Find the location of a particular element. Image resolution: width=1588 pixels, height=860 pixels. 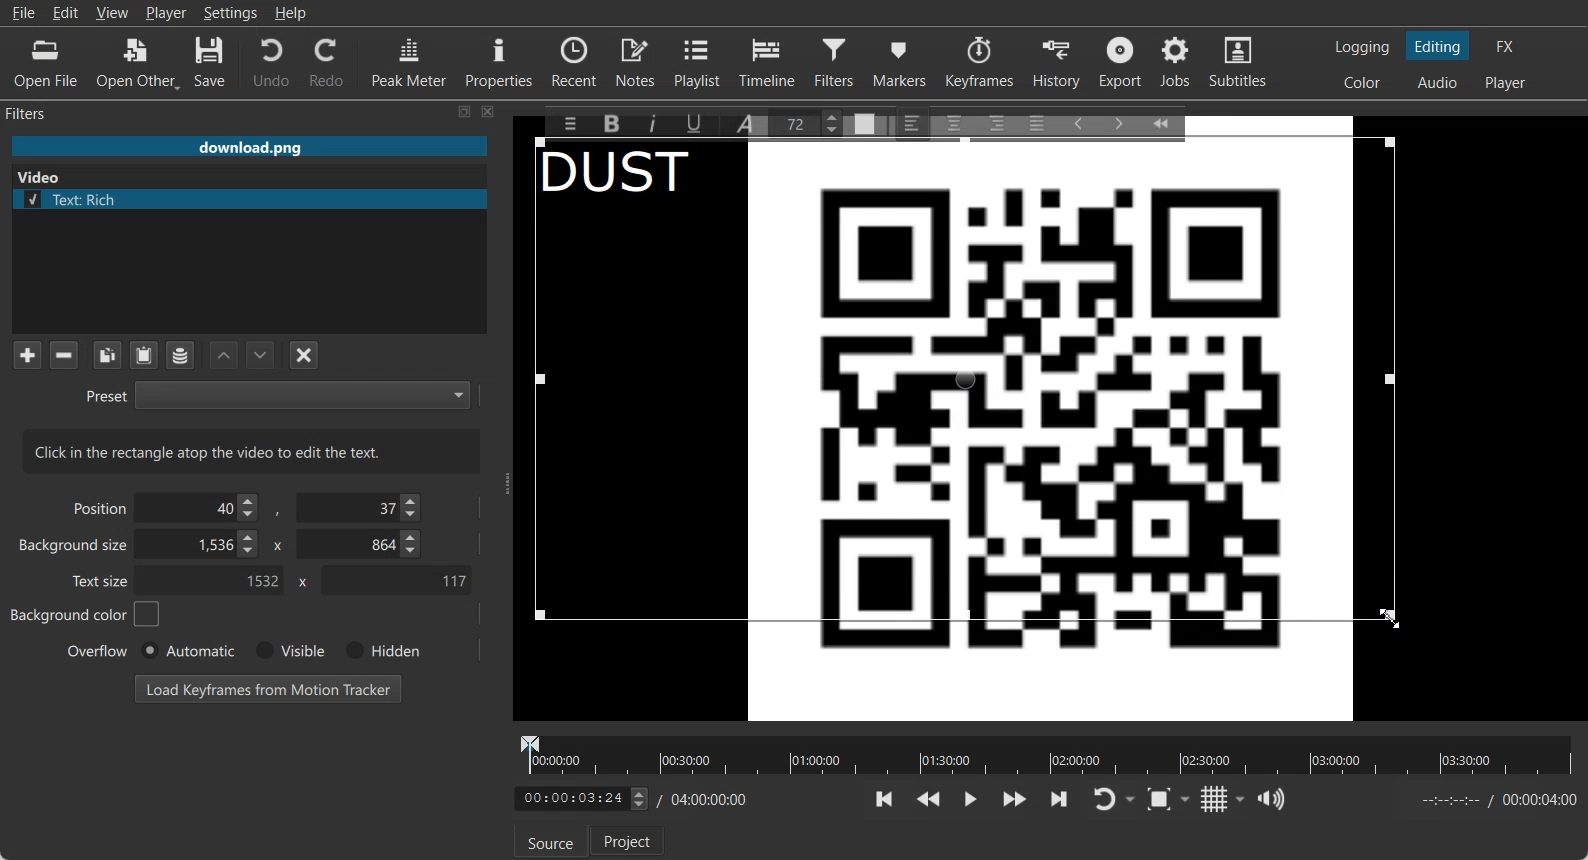

Left is located at coordinates (913, 122).